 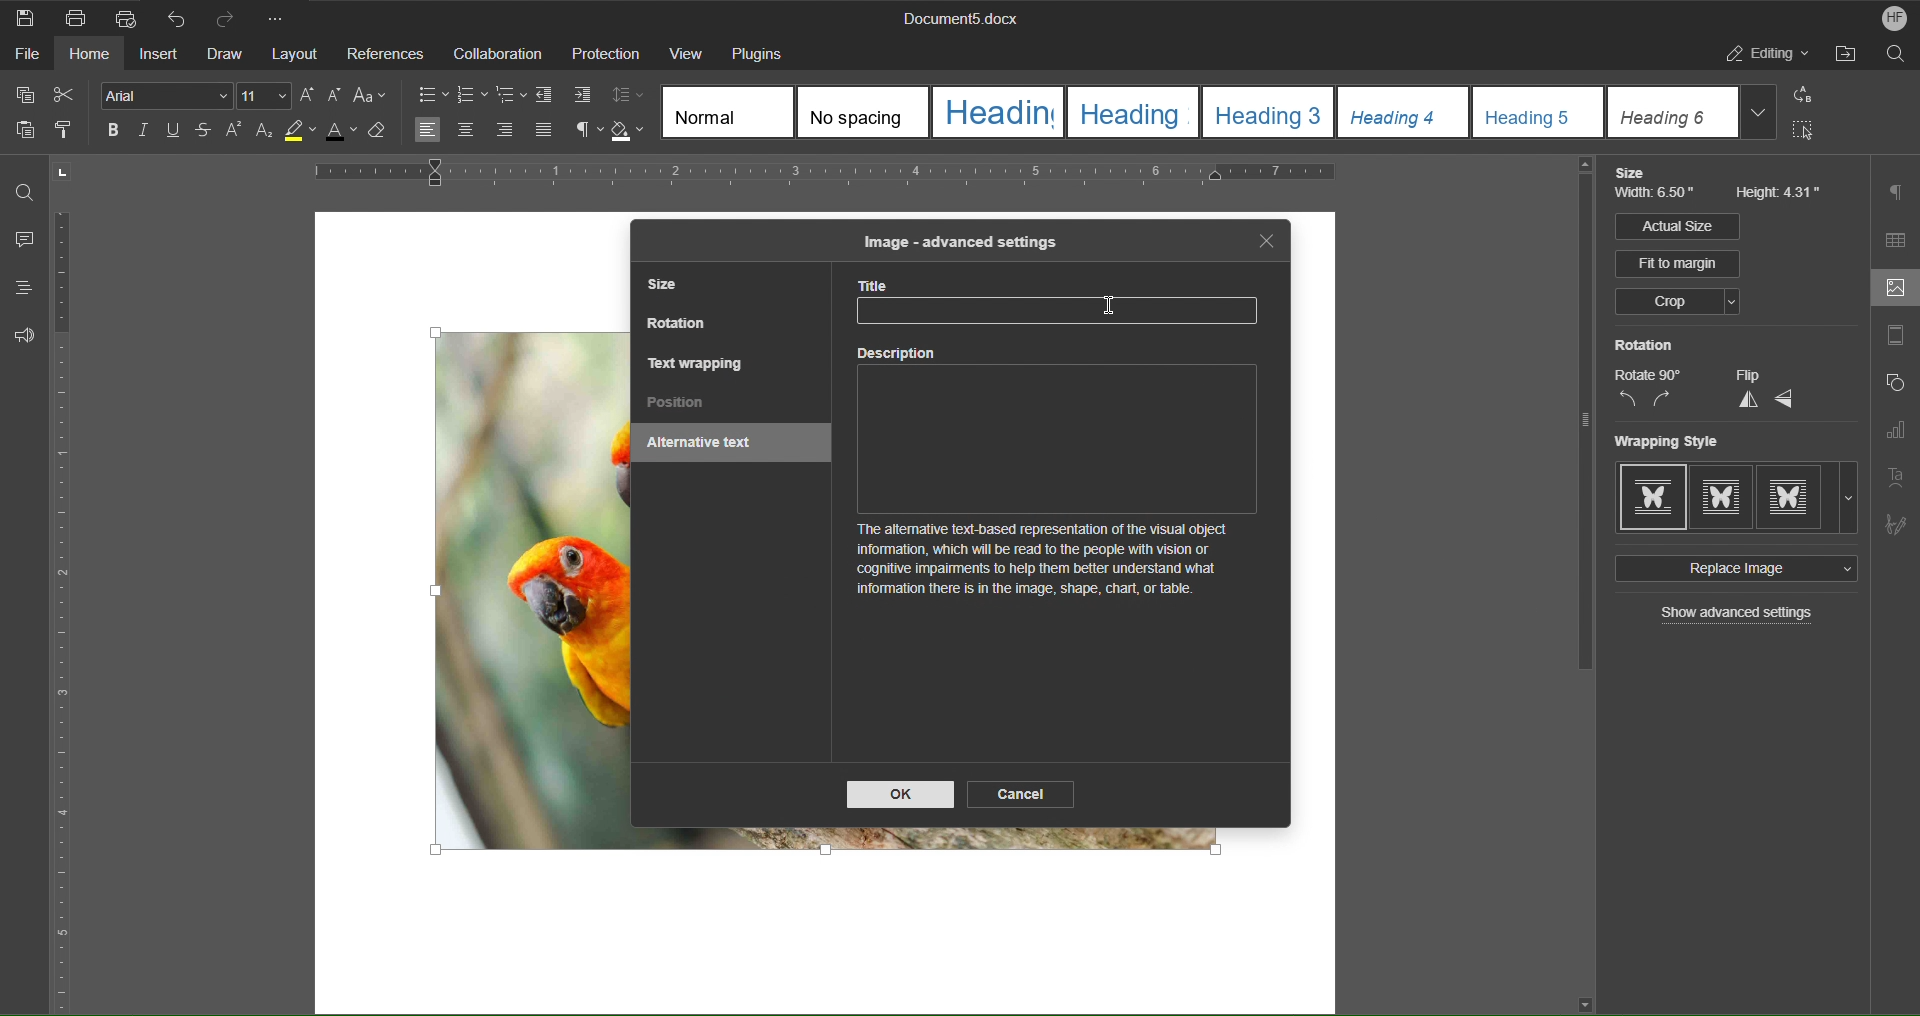 What do you see at coordinates (1580, 420) in the screenshot?
I see `scroll bar` at bounding box center [1580, 420].